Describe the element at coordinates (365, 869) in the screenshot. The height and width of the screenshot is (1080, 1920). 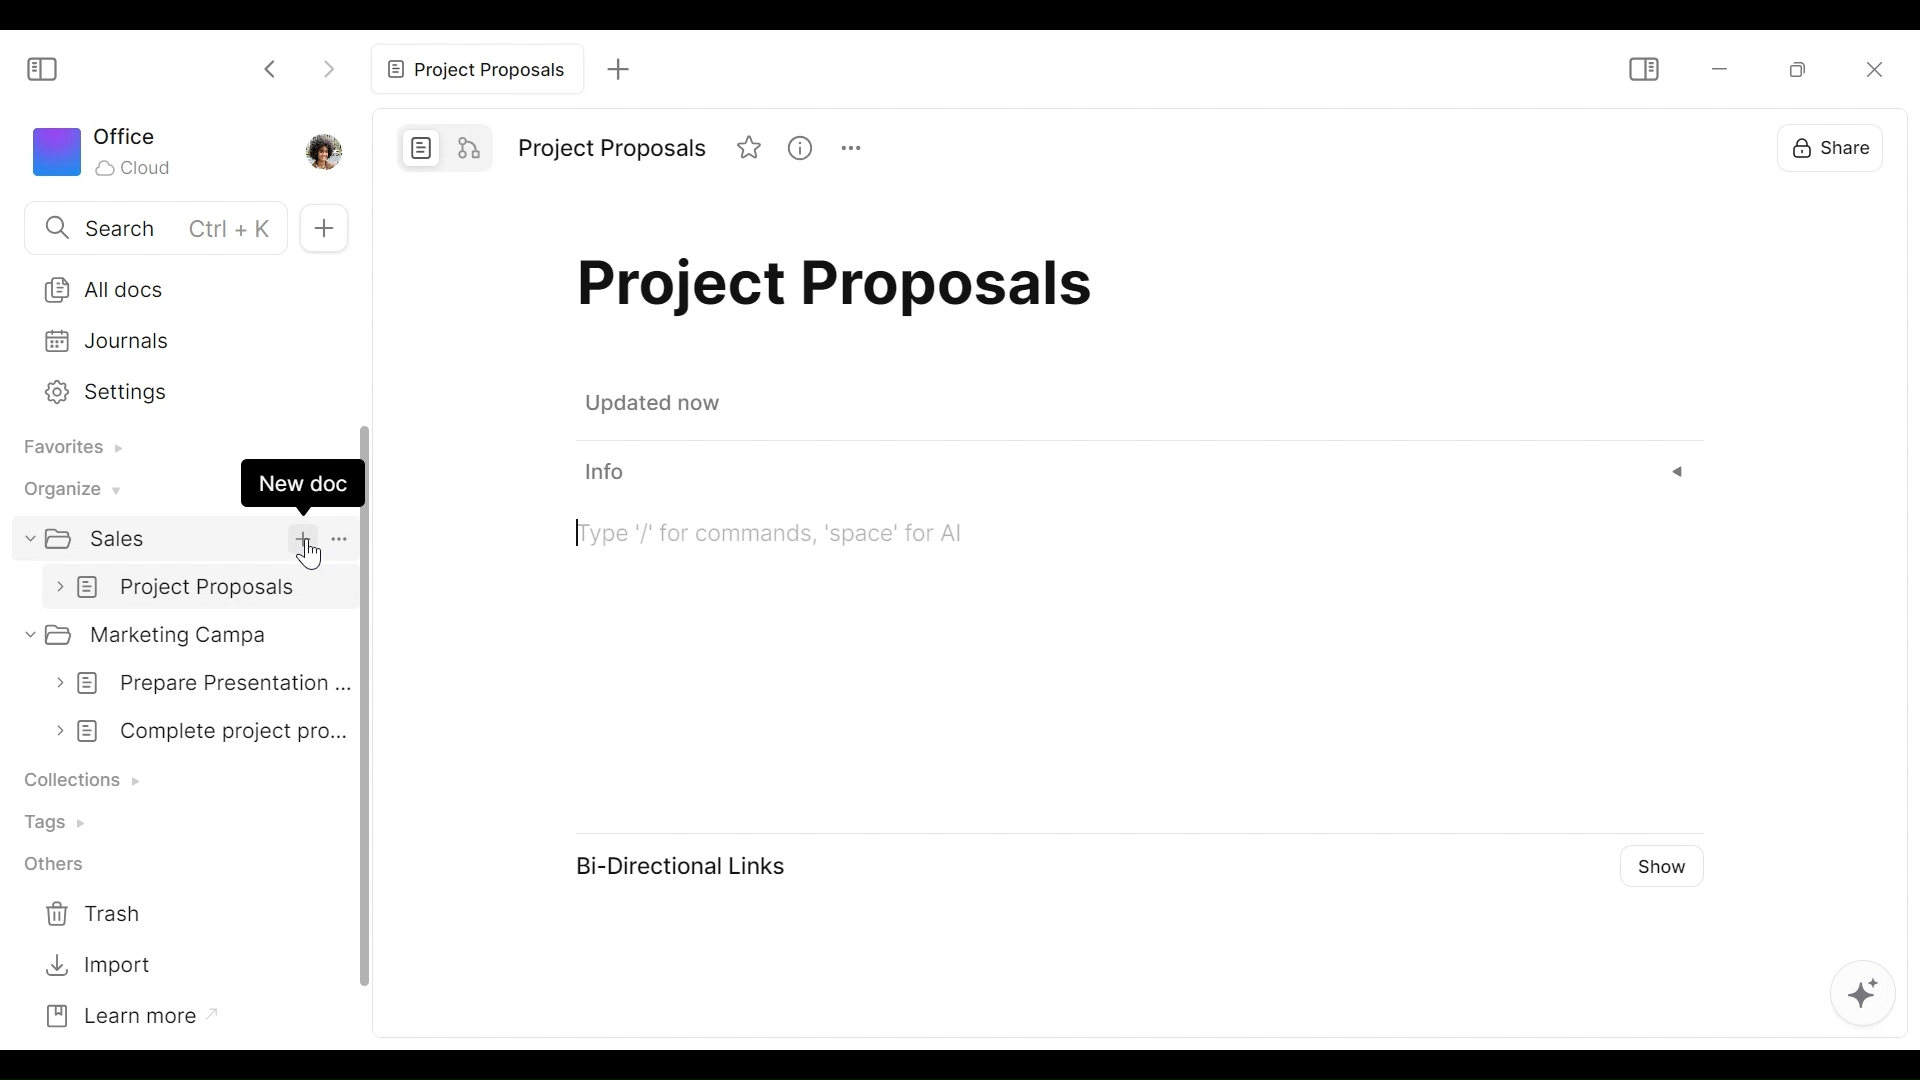
I see `vertical scroll bar` at that location.